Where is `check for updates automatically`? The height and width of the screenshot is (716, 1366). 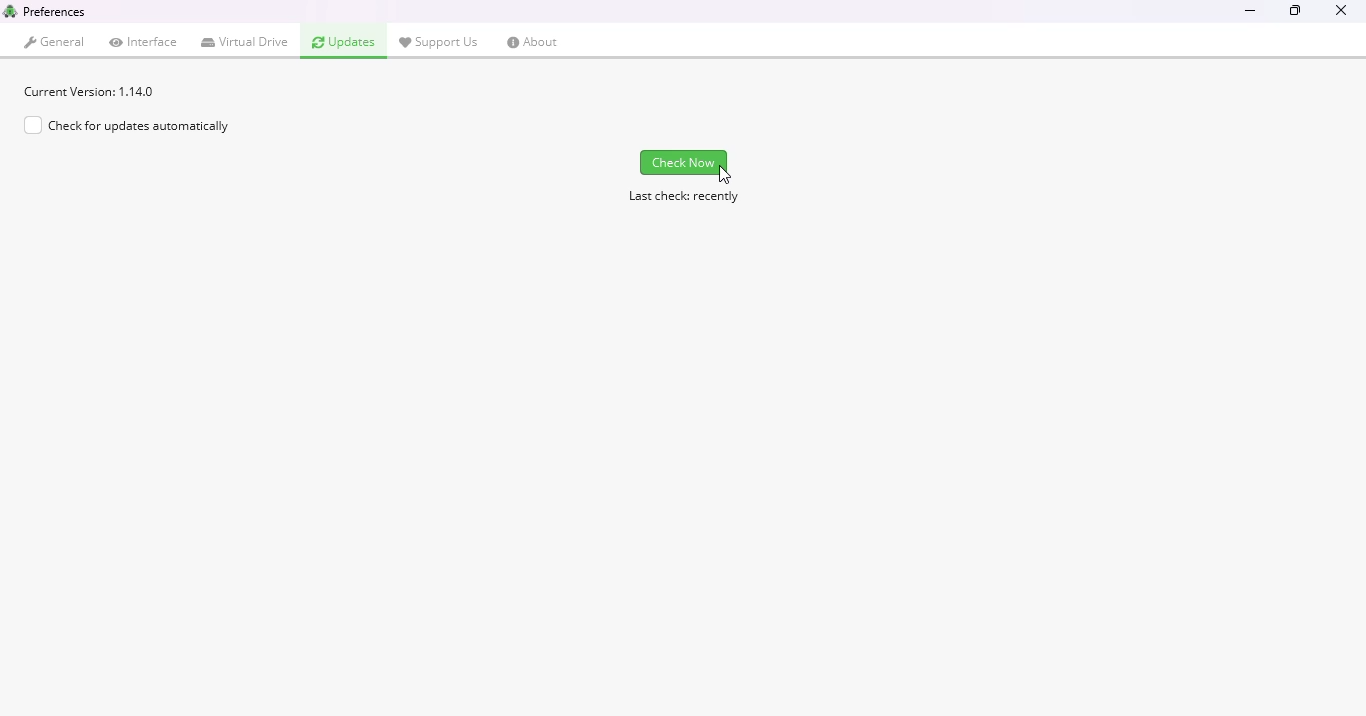 check for updates automatically is located at coordinates (126, 125).